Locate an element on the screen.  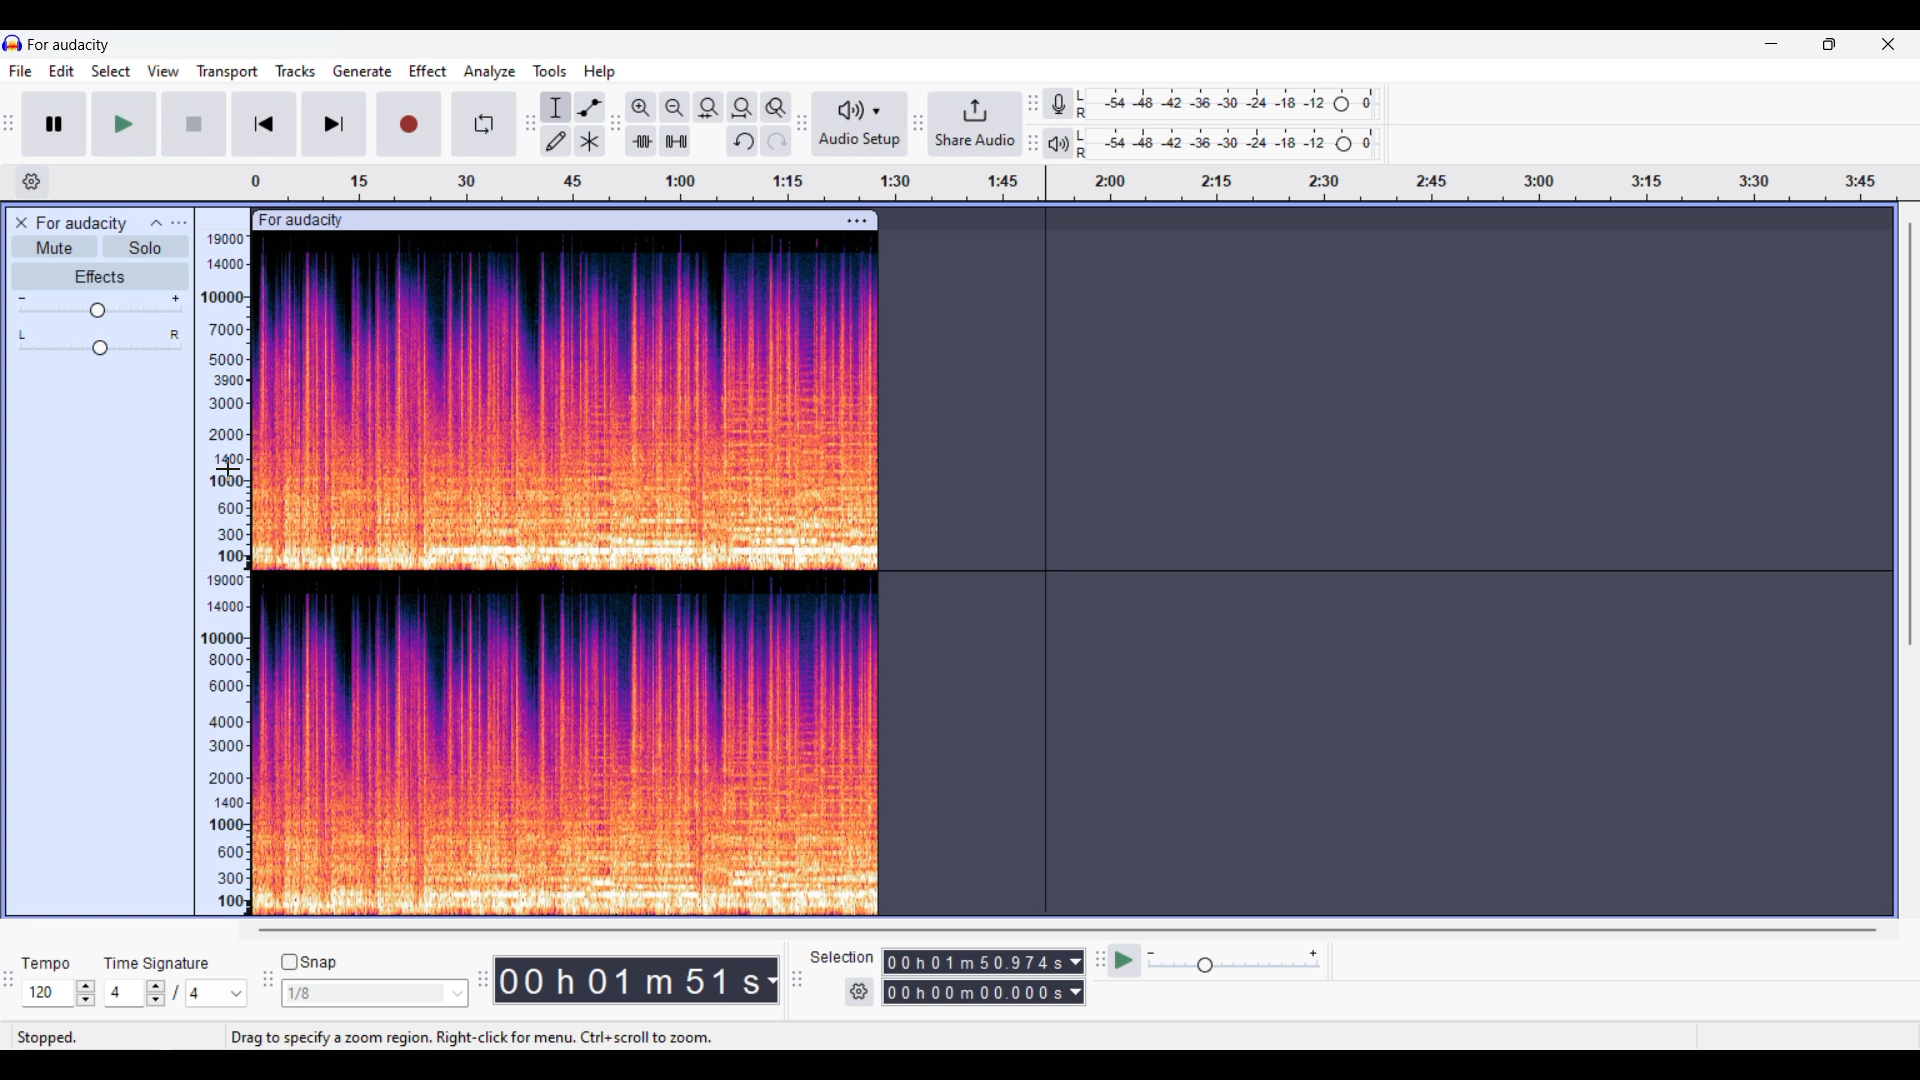
Skip/Select to end is located at coordinates (336, 124).